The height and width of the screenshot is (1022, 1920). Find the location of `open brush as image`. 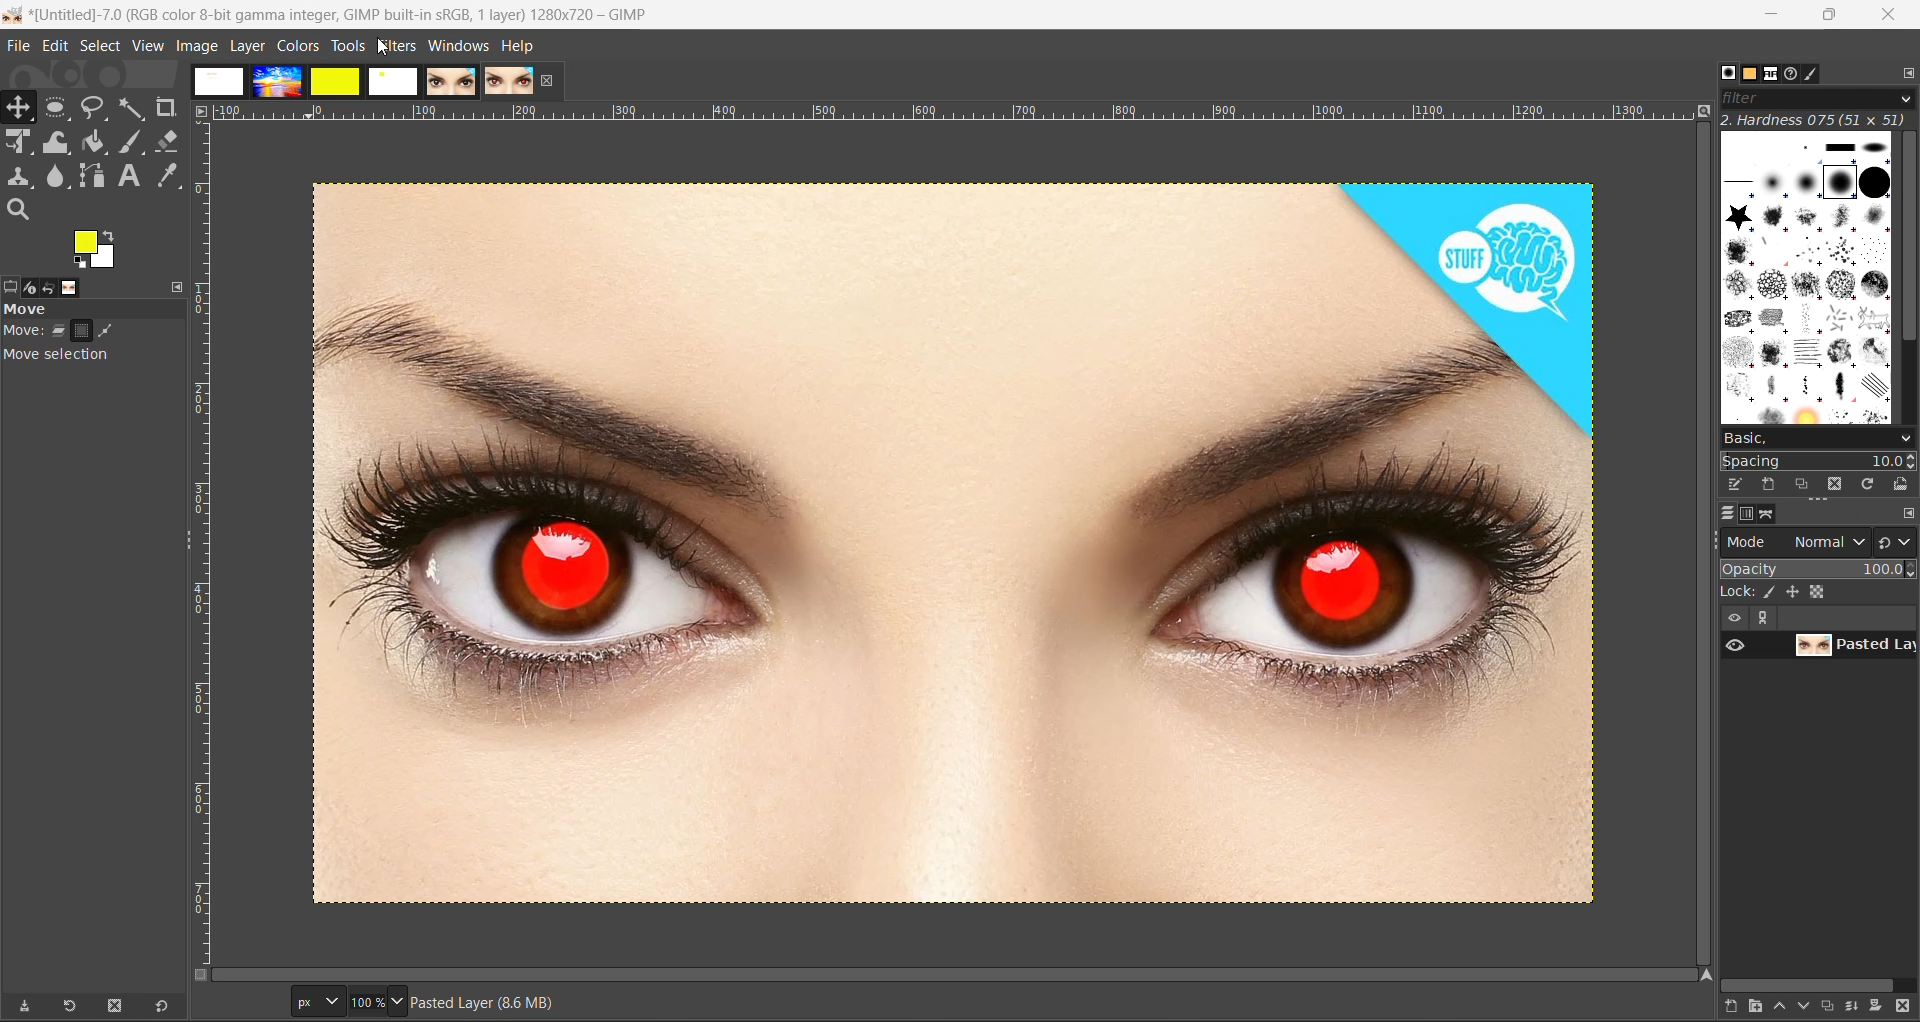

open brush as image is located at coordinates (1901, 486).